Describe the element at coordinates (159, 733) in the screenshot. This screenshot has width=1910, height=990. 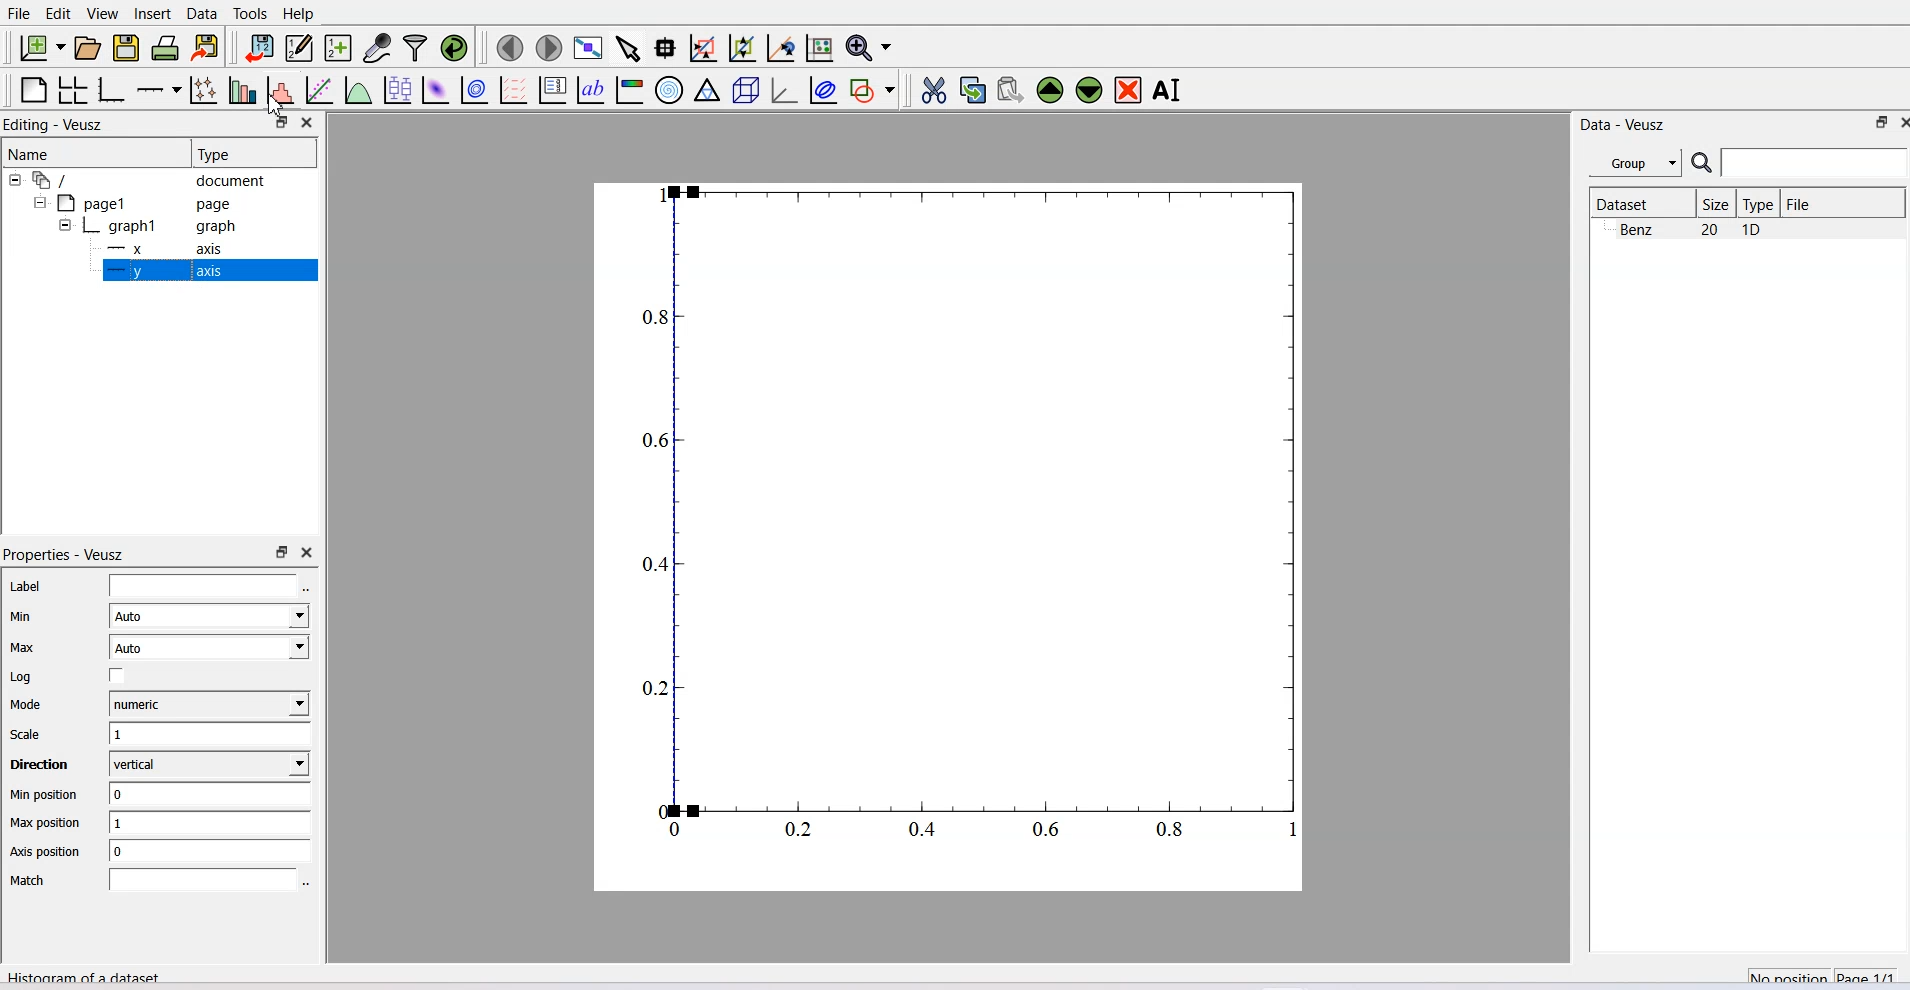
I see `Scale` at that location.